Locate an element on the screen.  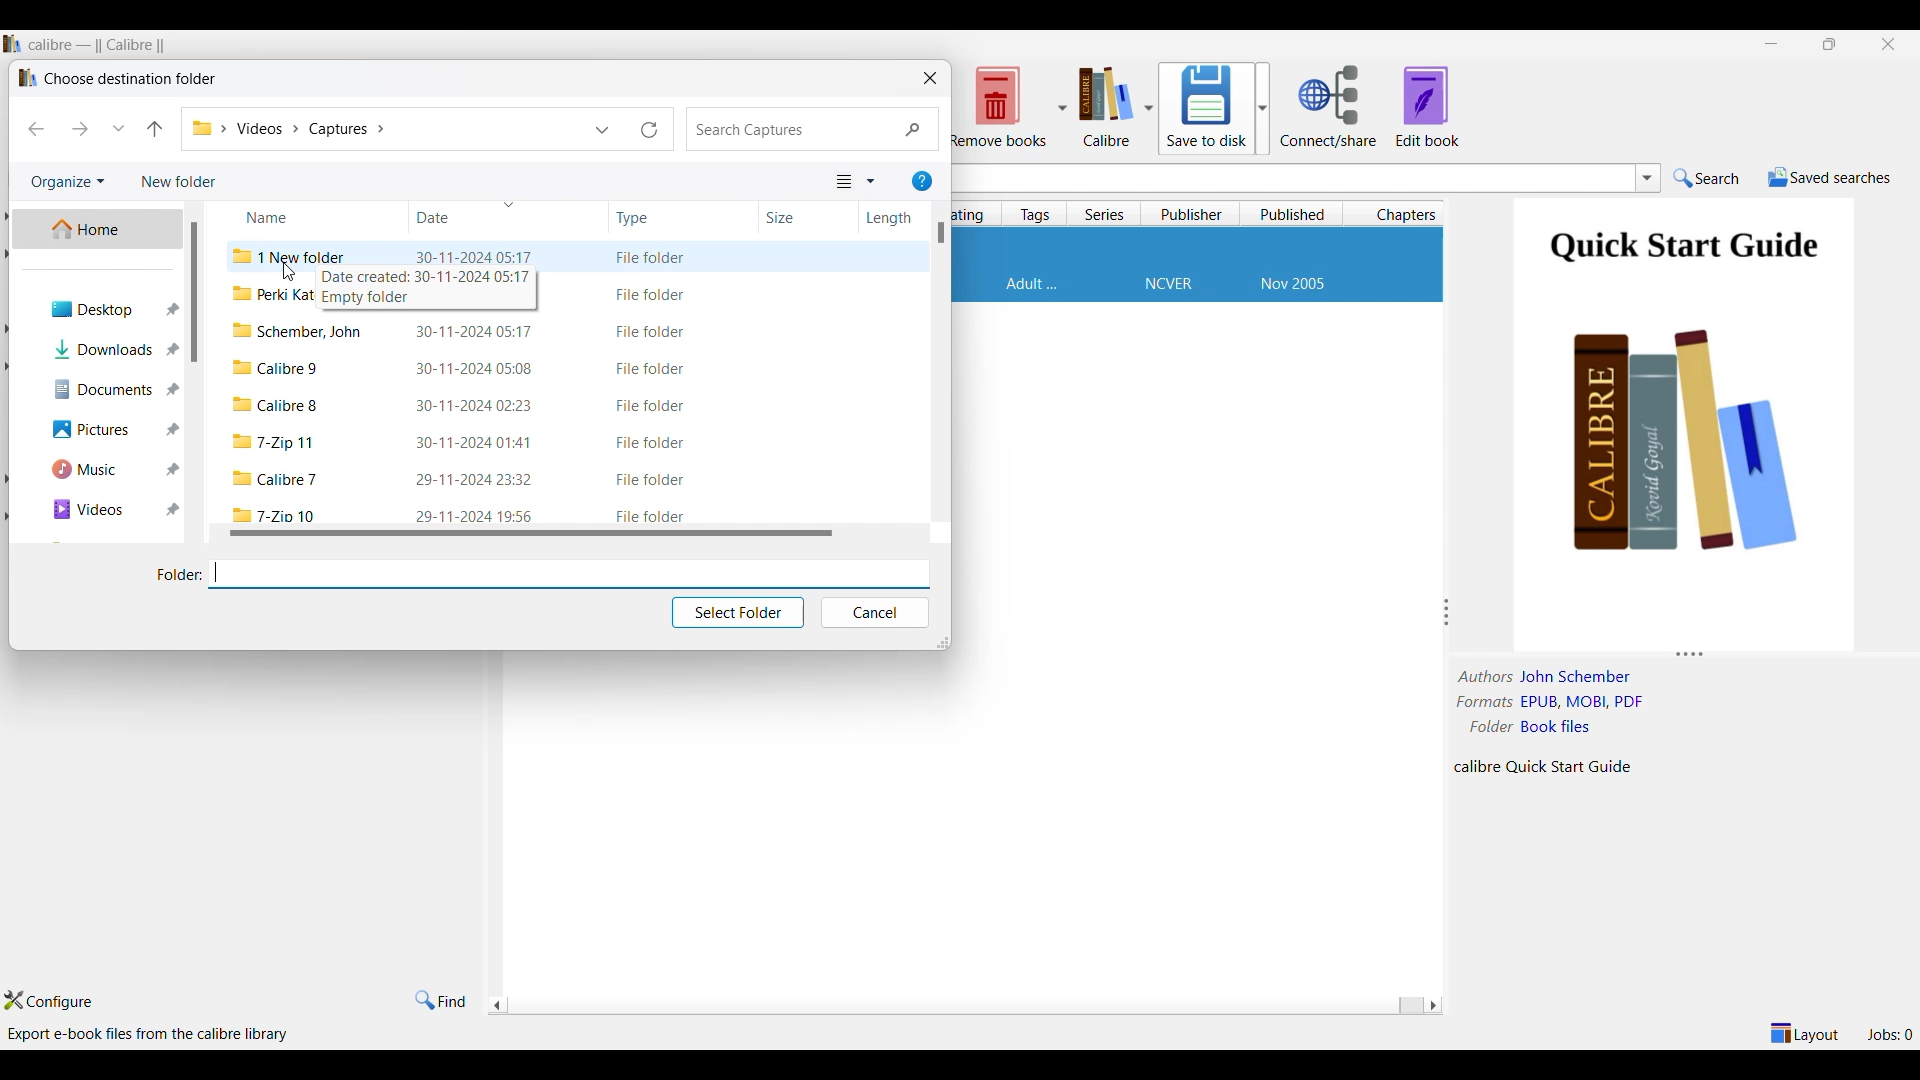
Tags is located at coordinates (1032, 284).